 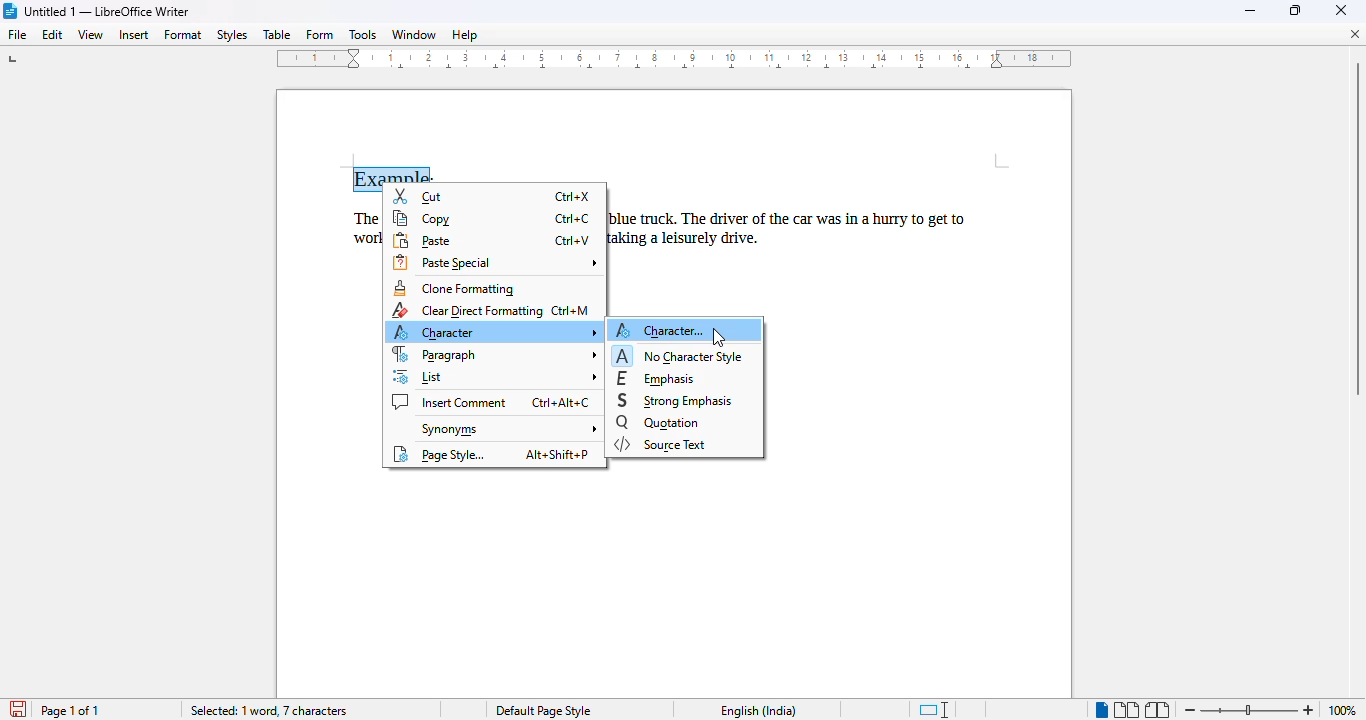 What do you see at coordinates (803, 229) in the screenshot?
I see `blue truck. The driver of the car was in a hurry to get taking a leisurely drive.` at bounding box center [803, 229].